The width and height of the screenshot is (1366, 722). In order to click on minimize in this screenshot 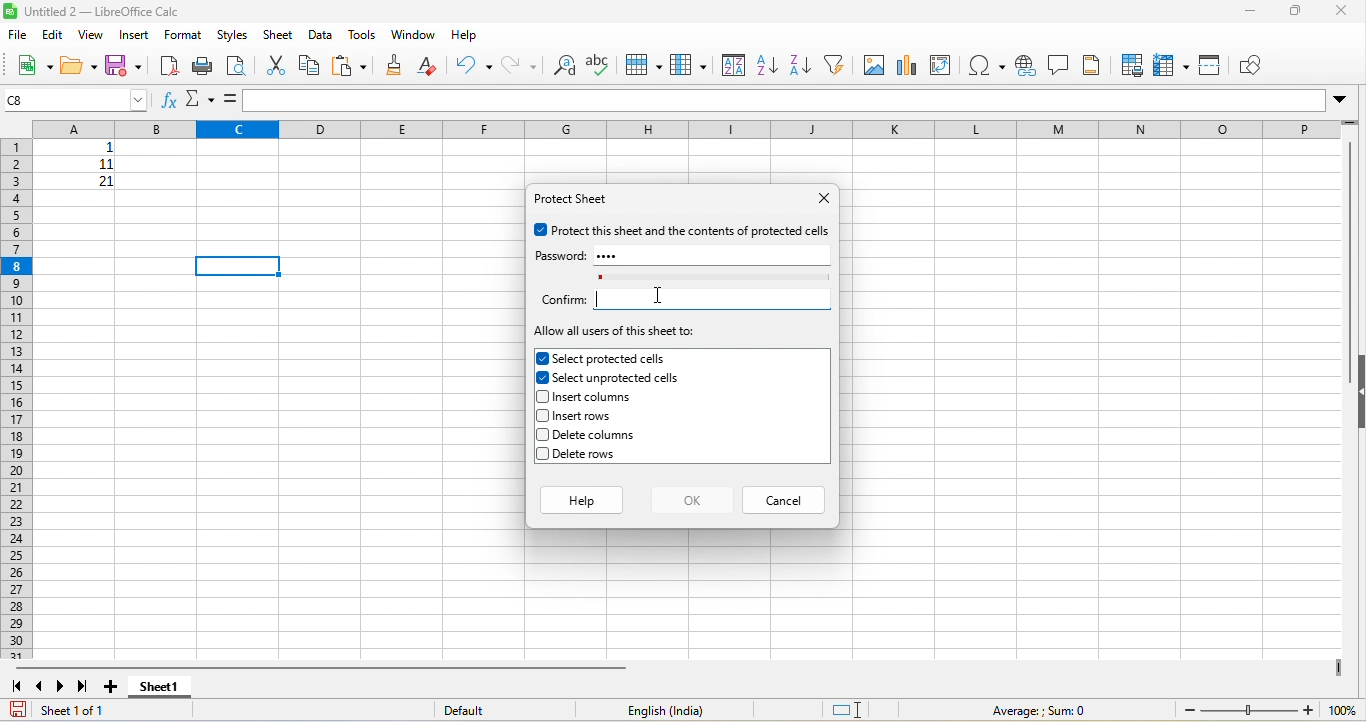, I will do `click(1253, 12)`.